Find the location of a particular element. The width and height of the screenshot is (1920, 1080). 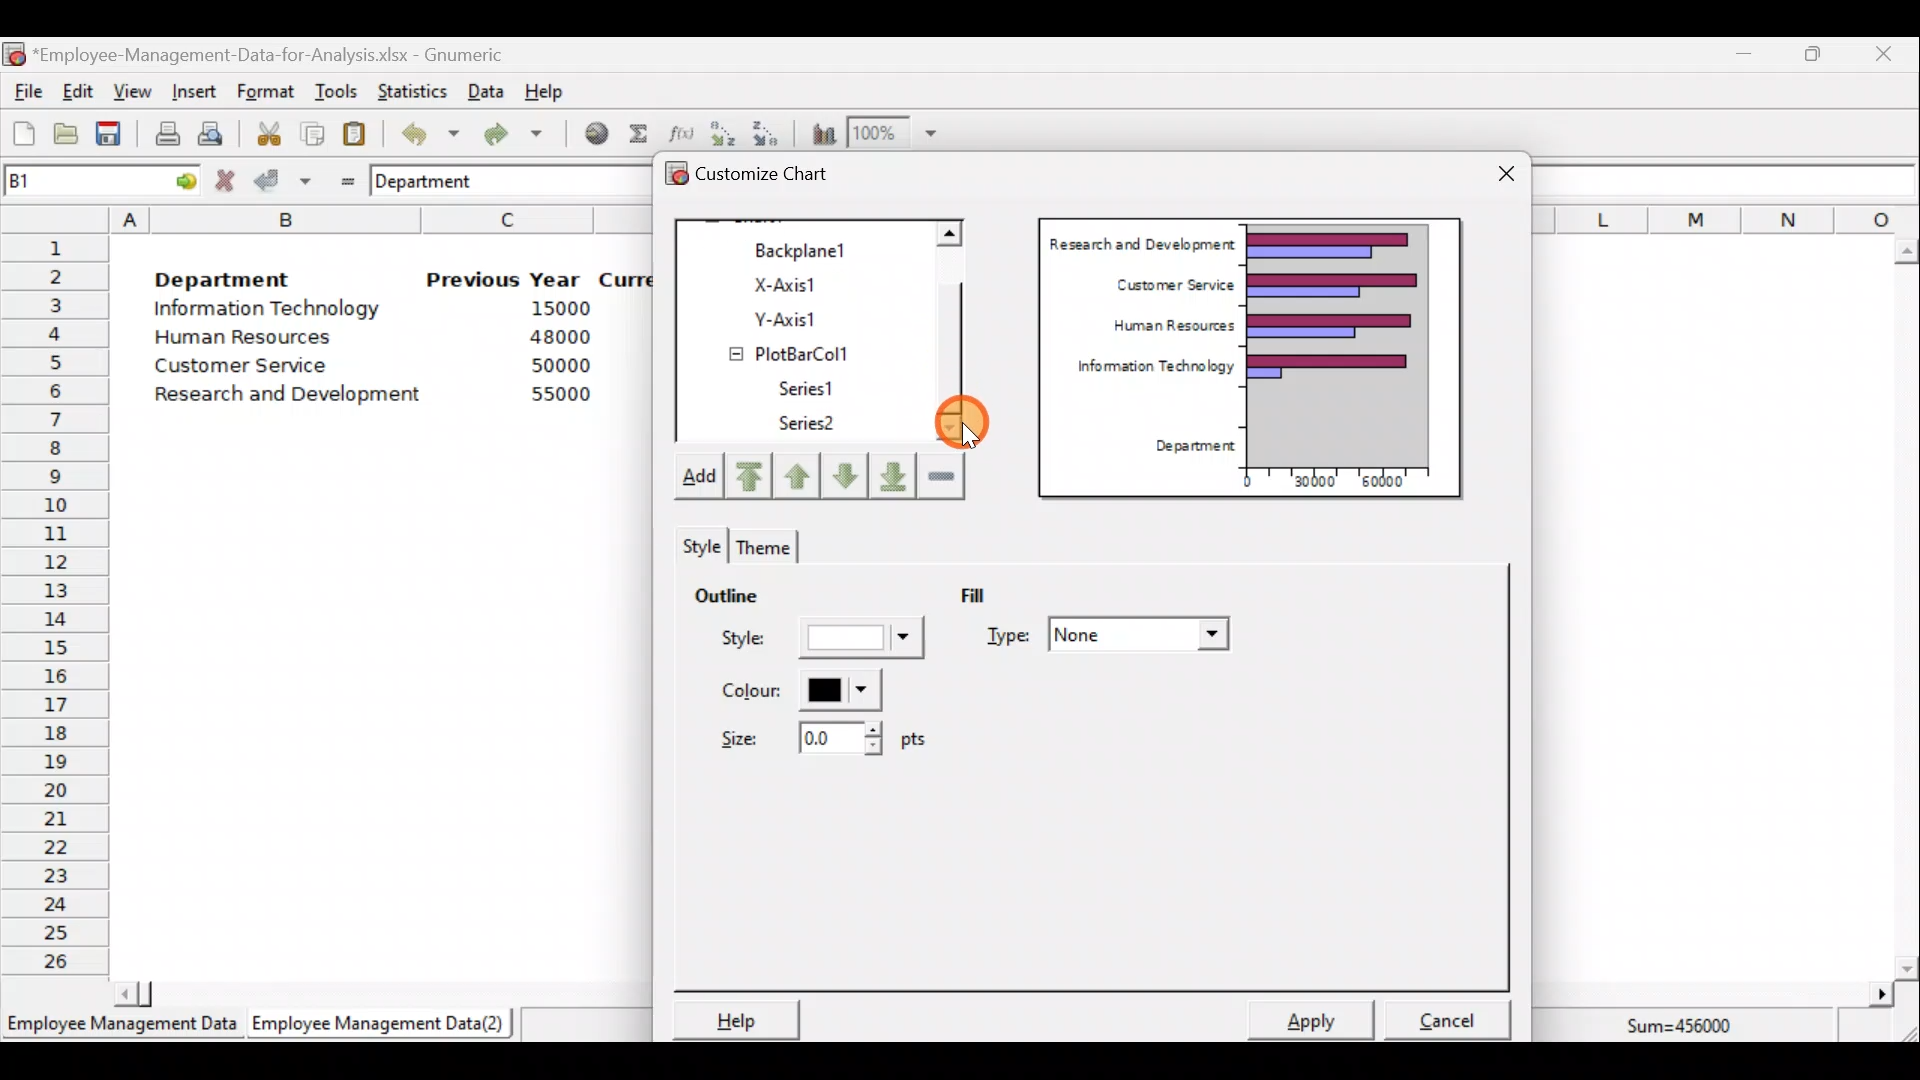

Cancel change is located at coordinates (228, 180).